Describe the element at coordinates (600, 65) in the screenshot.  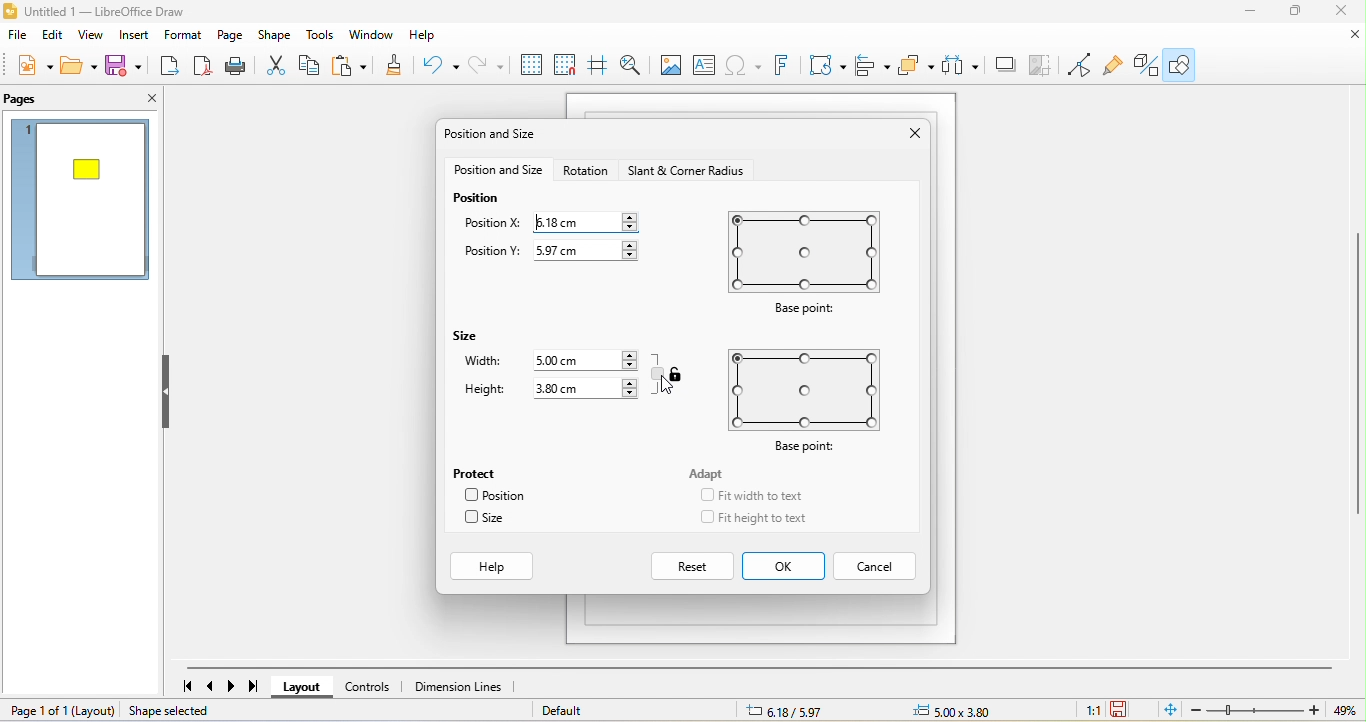
I see `helpline while moving` at that location.